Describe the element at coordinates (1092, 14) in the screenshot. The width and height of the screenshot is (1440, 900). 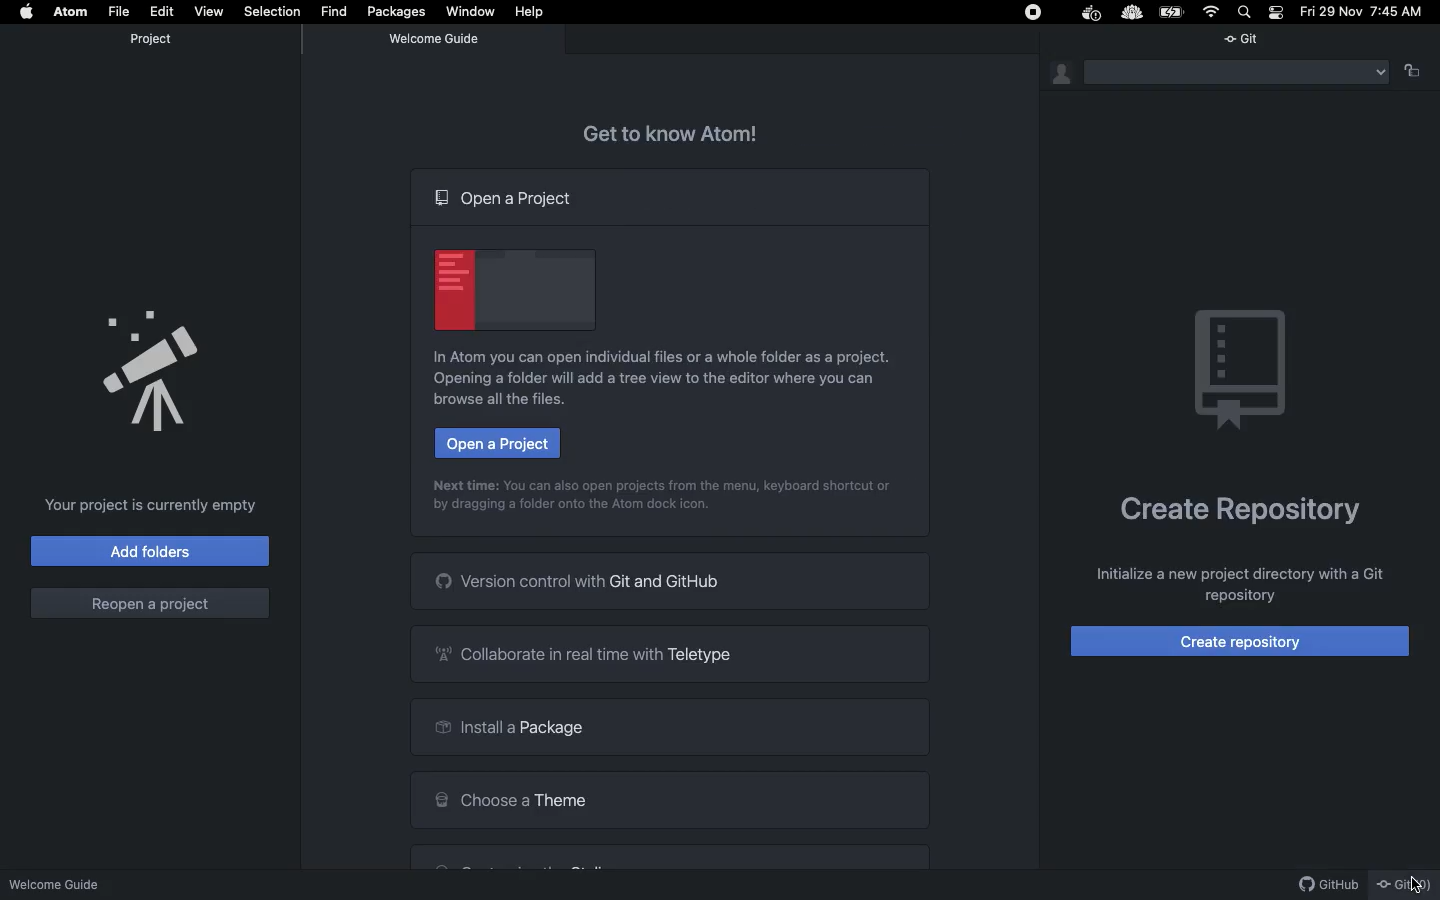
I see `Docker` at that location.